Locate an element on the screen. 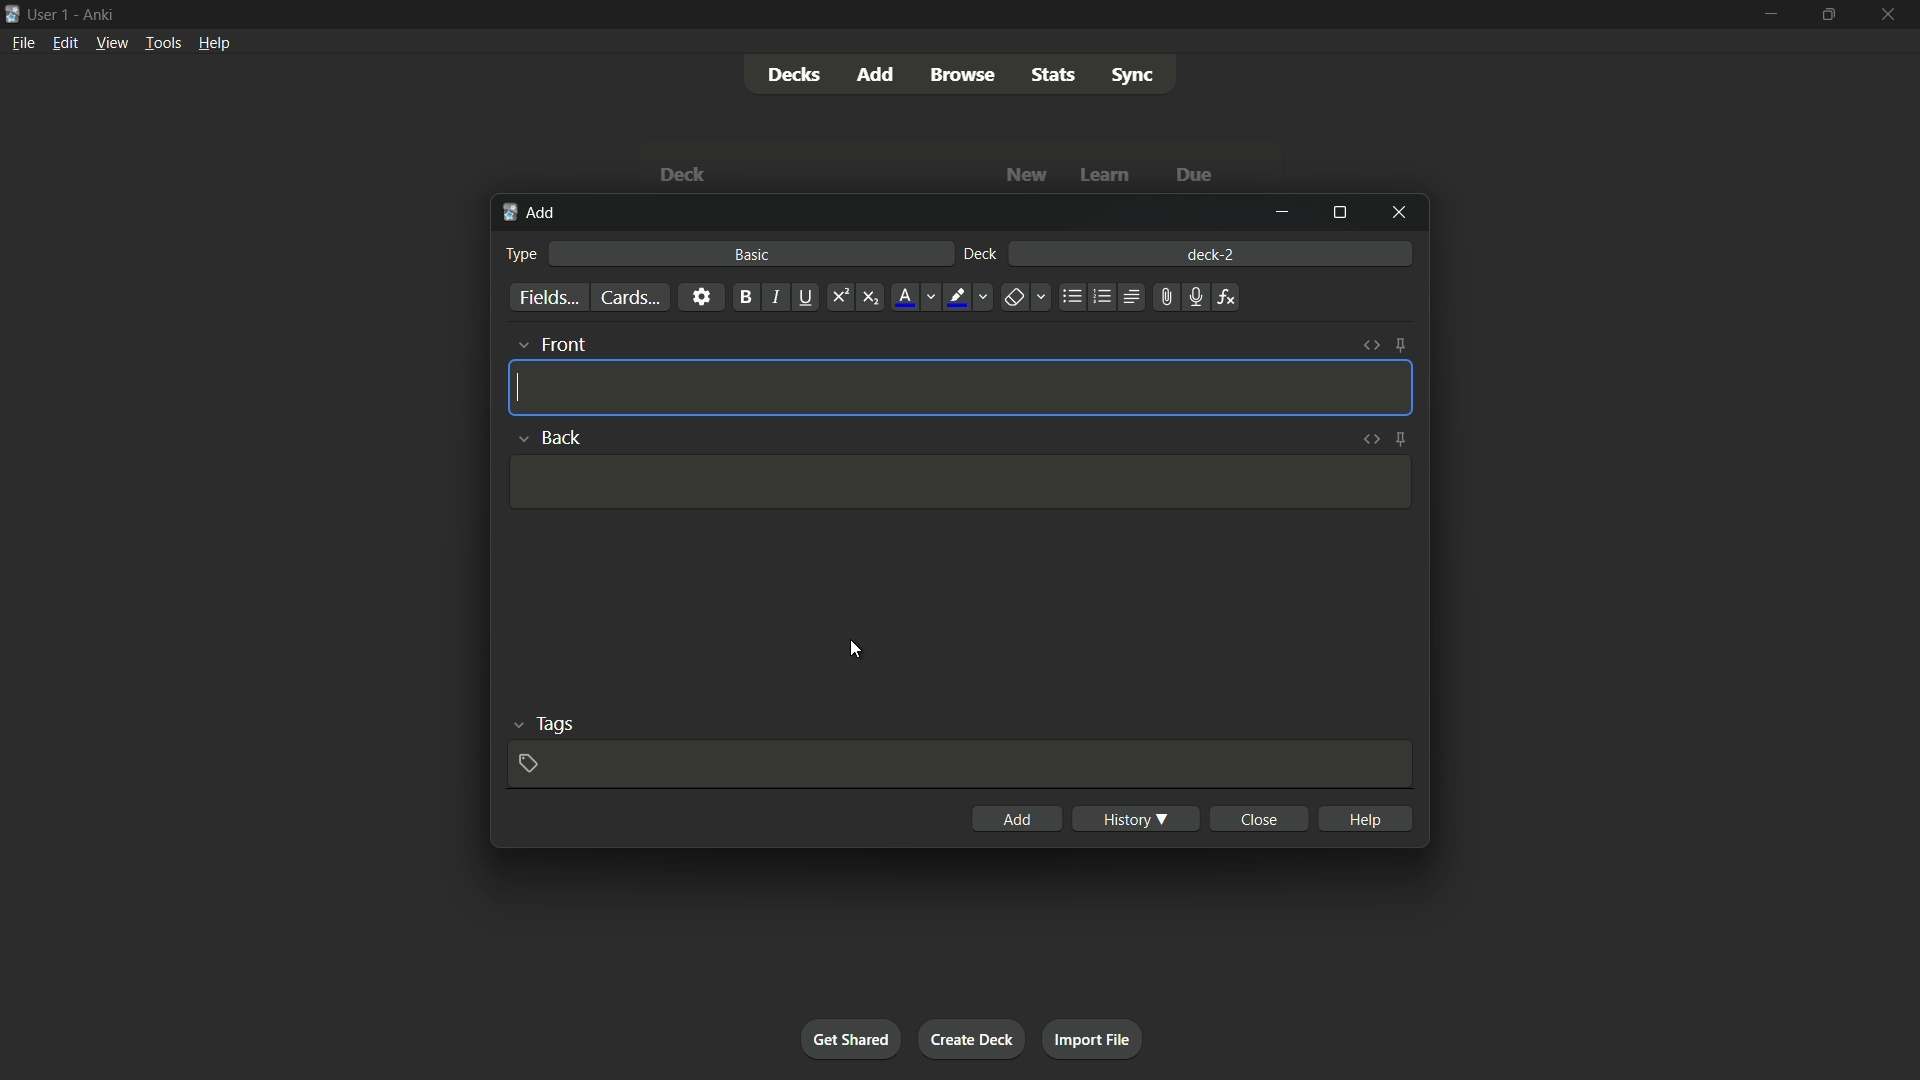 Image resolution: width=1920 pixels, height=1080 pixels. deck is located at coordinates (687, 174).